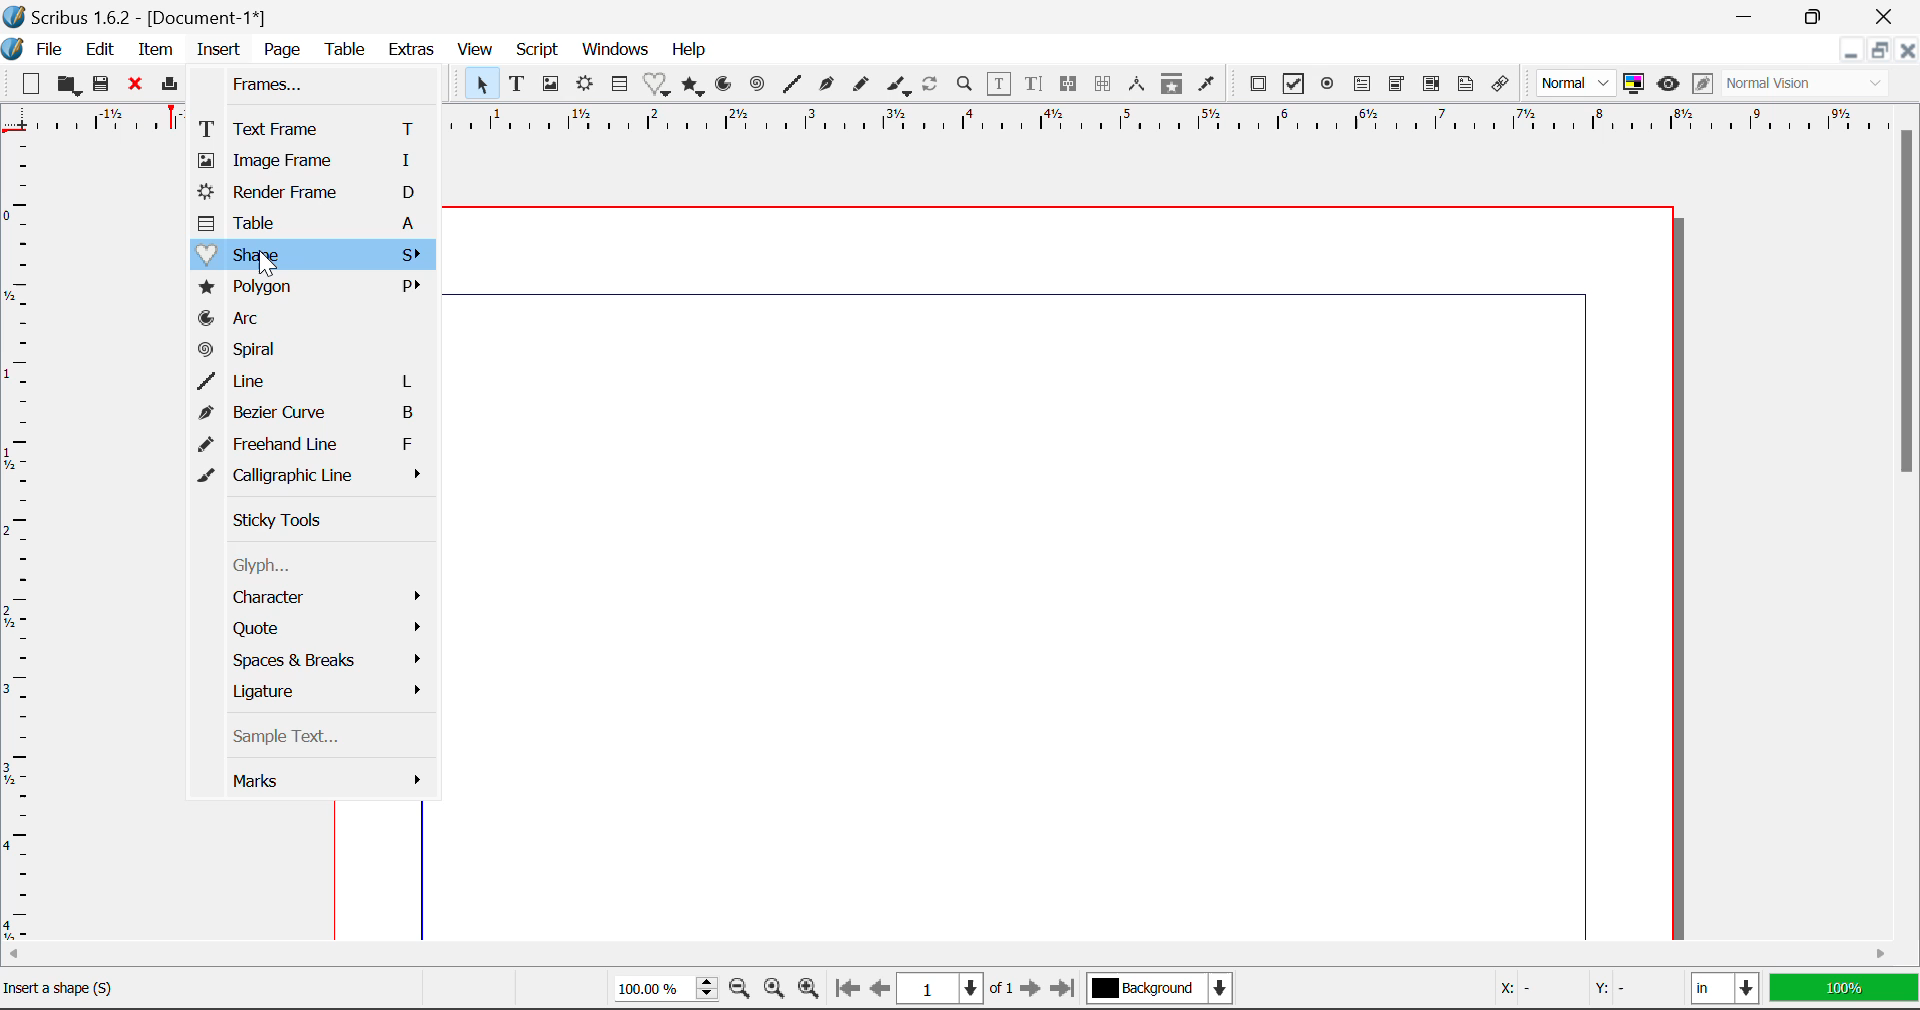  Describe the element at coordinates (1808, 85) in the screenshot. I see `Normal Vision` at that location.